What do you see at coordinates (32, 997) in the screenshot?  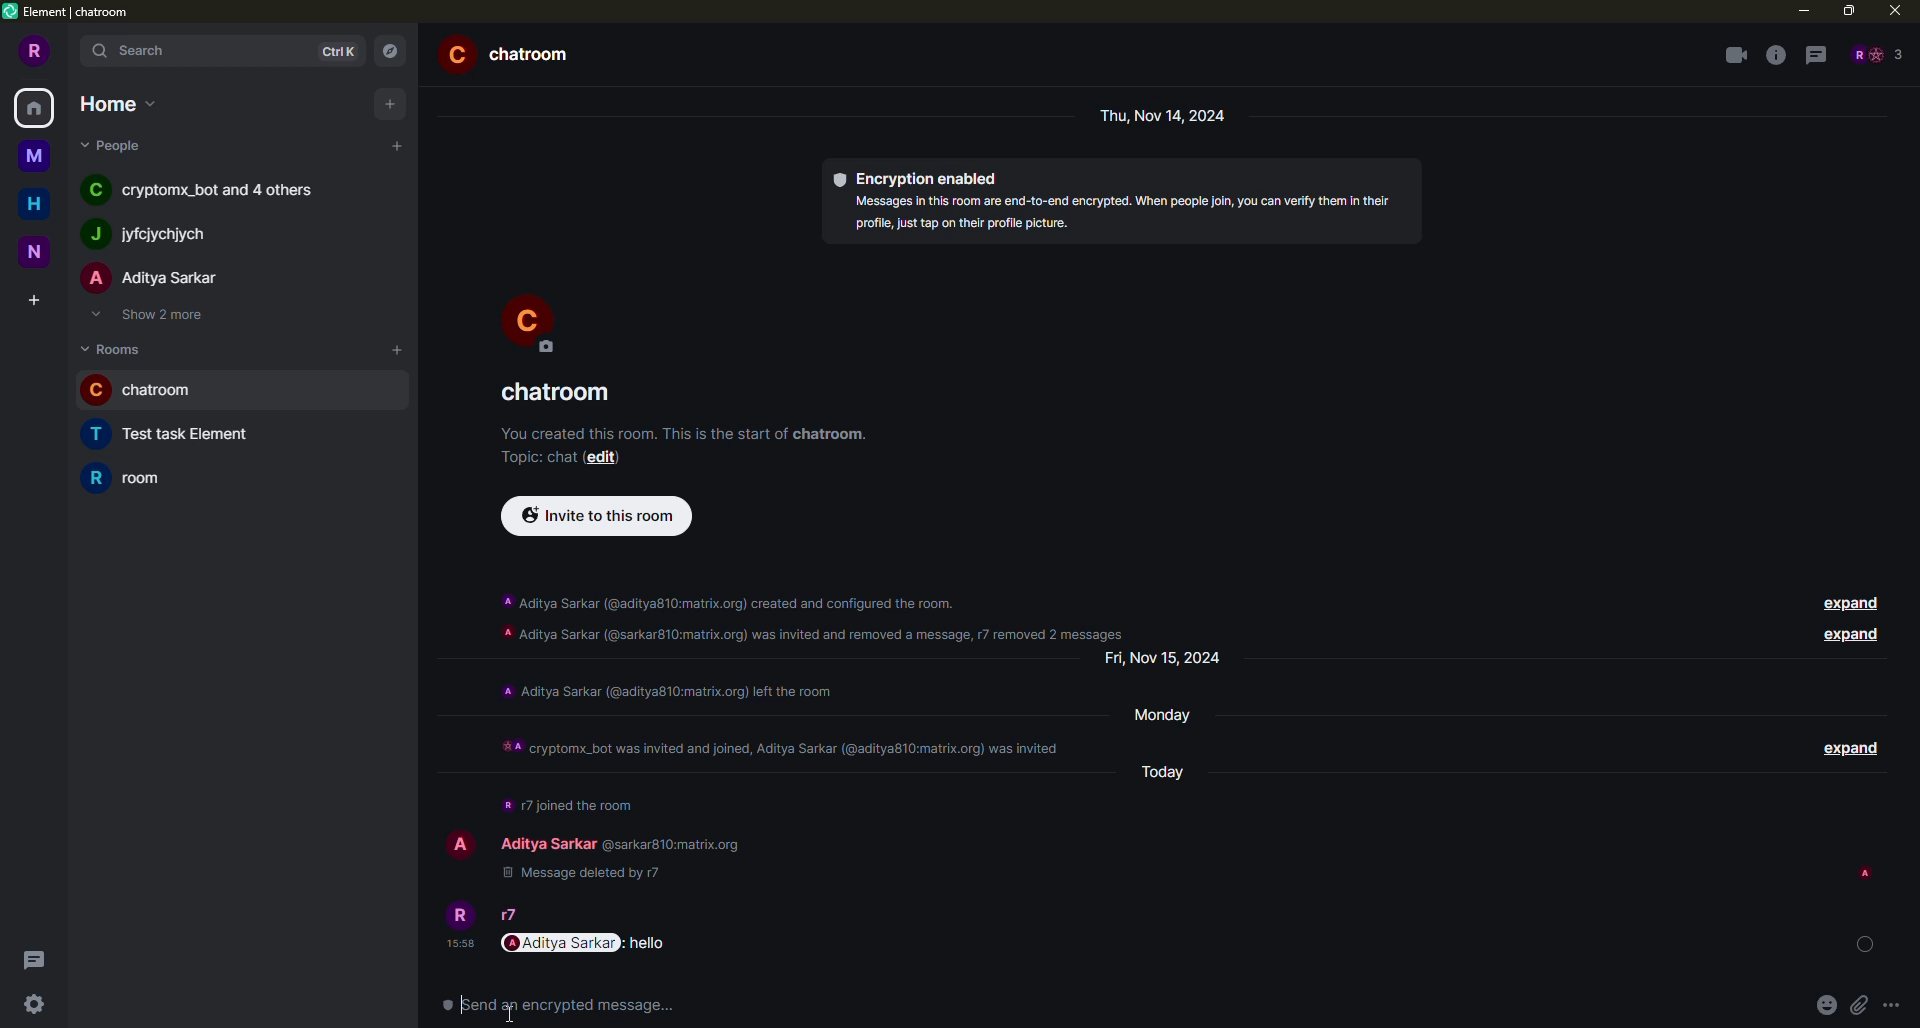 I see `quick settings` at bounding box center [32, 997].